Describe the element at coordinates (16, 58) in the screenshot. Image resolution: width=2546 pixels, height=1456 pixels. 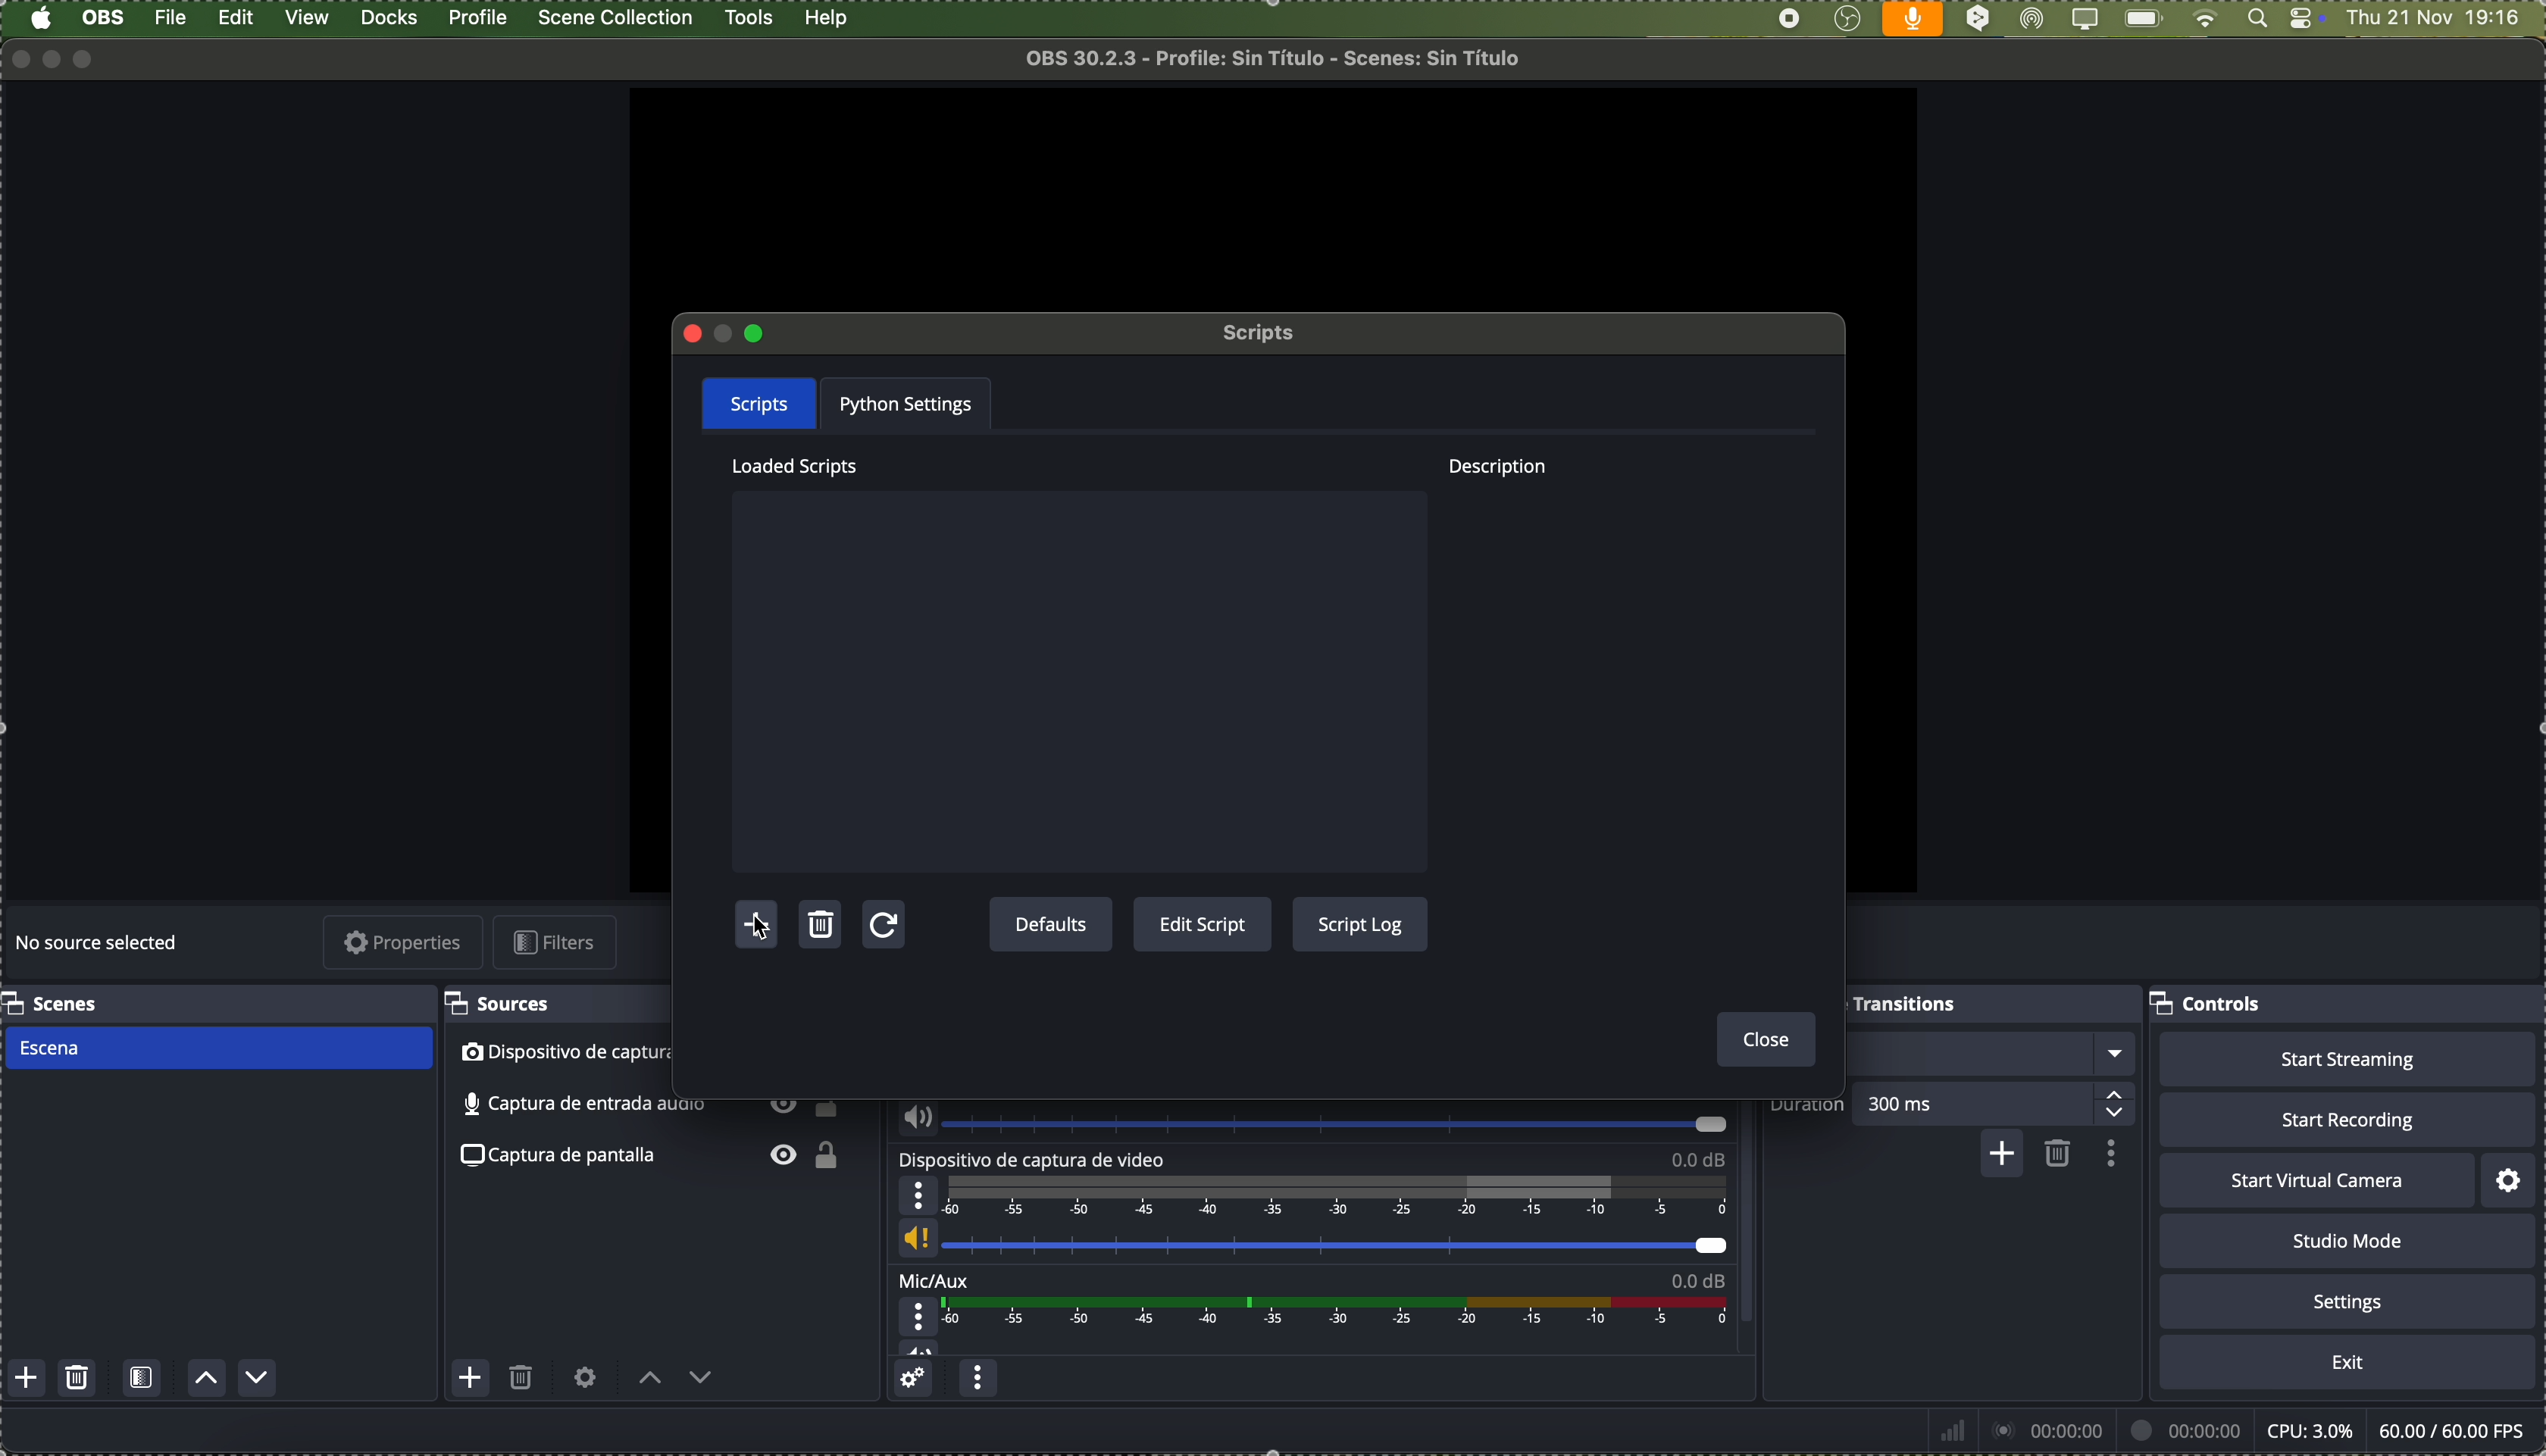
I see `close program` at that location.